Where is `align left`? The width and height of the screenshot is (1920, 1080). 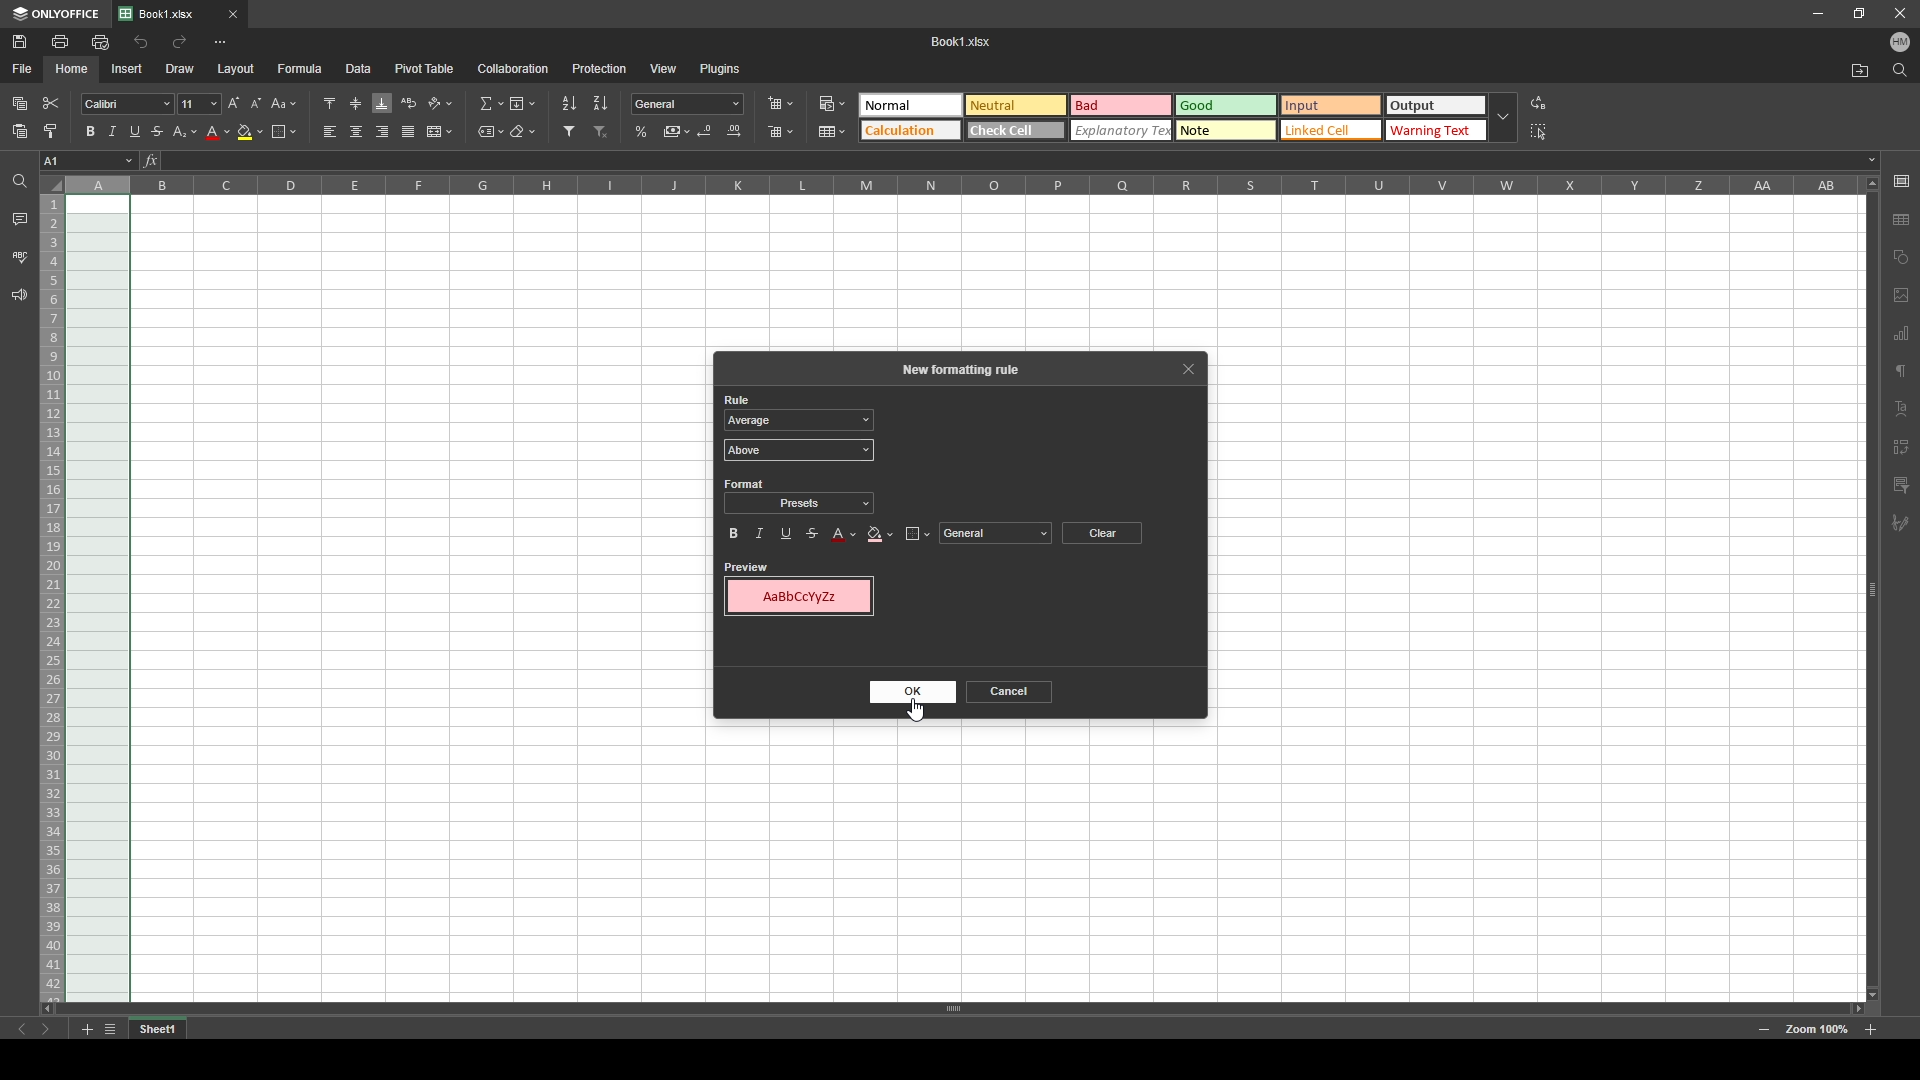 align left is located at coordinates (329, 132).